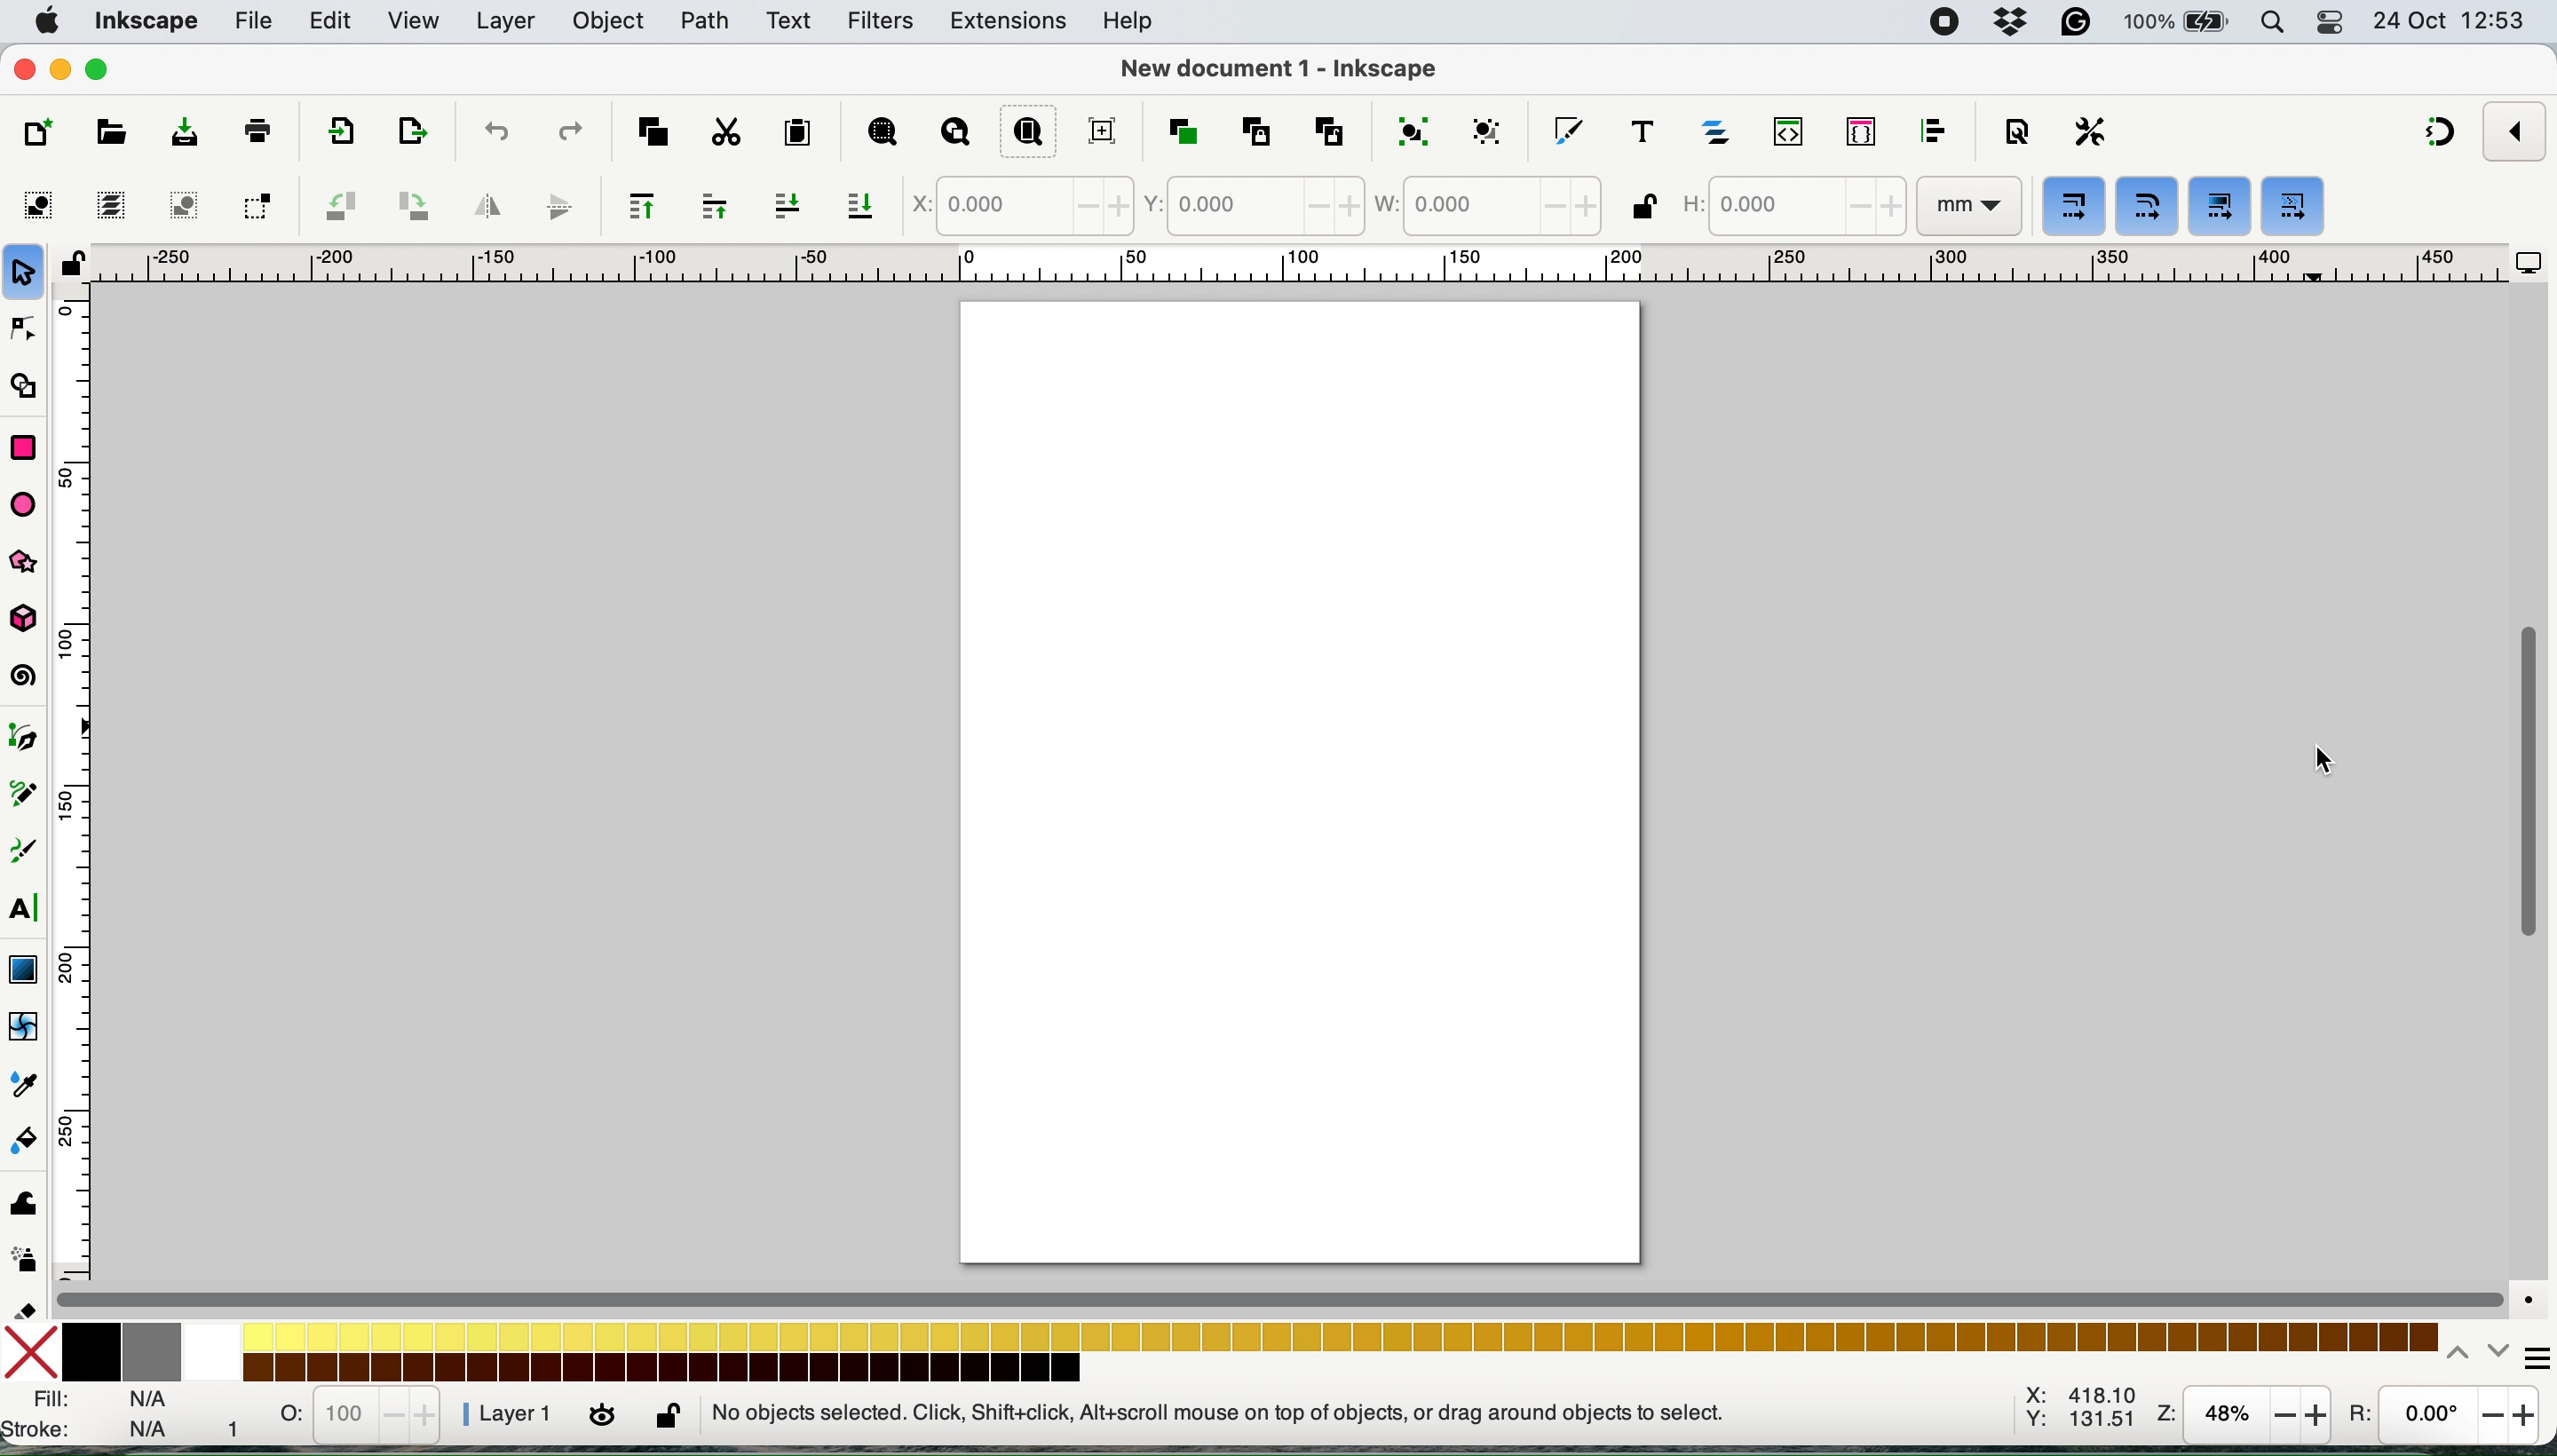  I want to click on No objects selected. Click, Shift + Click, Alt + Scroll mouse on top of objects, or drag around objects to select., so click(1226, 1410).